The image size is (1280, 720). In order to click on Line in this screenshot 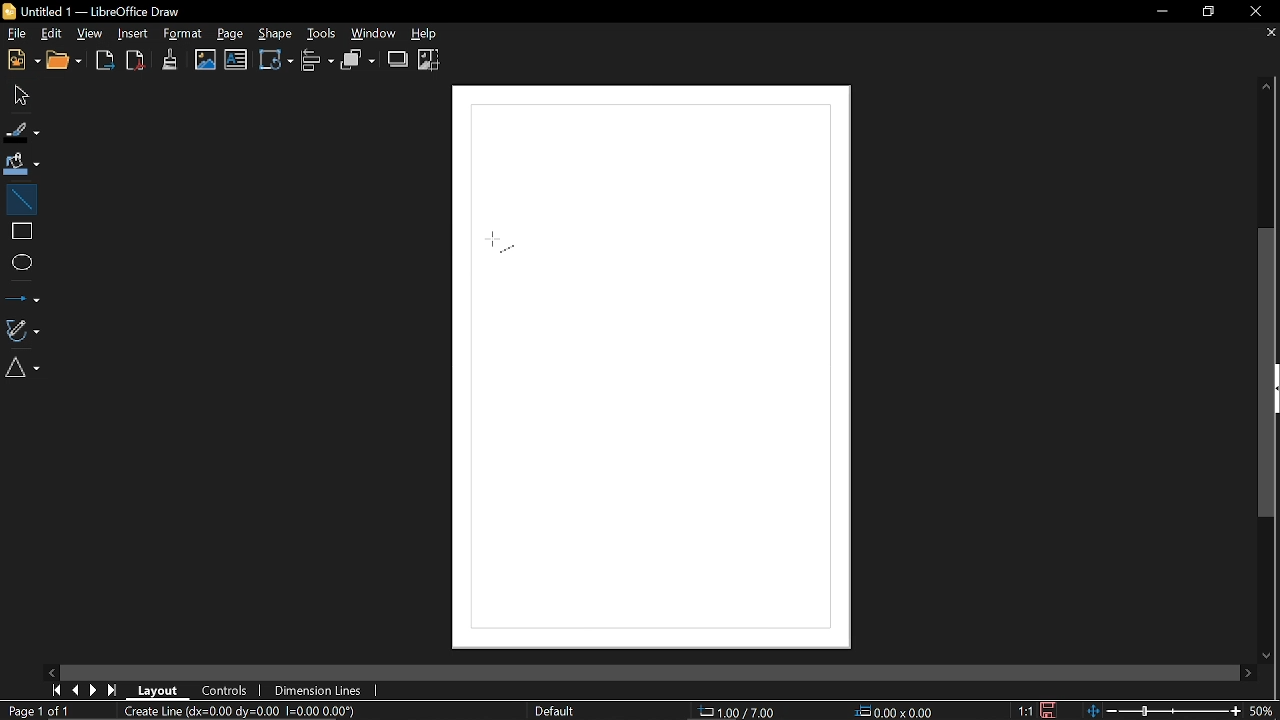, I will do `click(20, 197)`.